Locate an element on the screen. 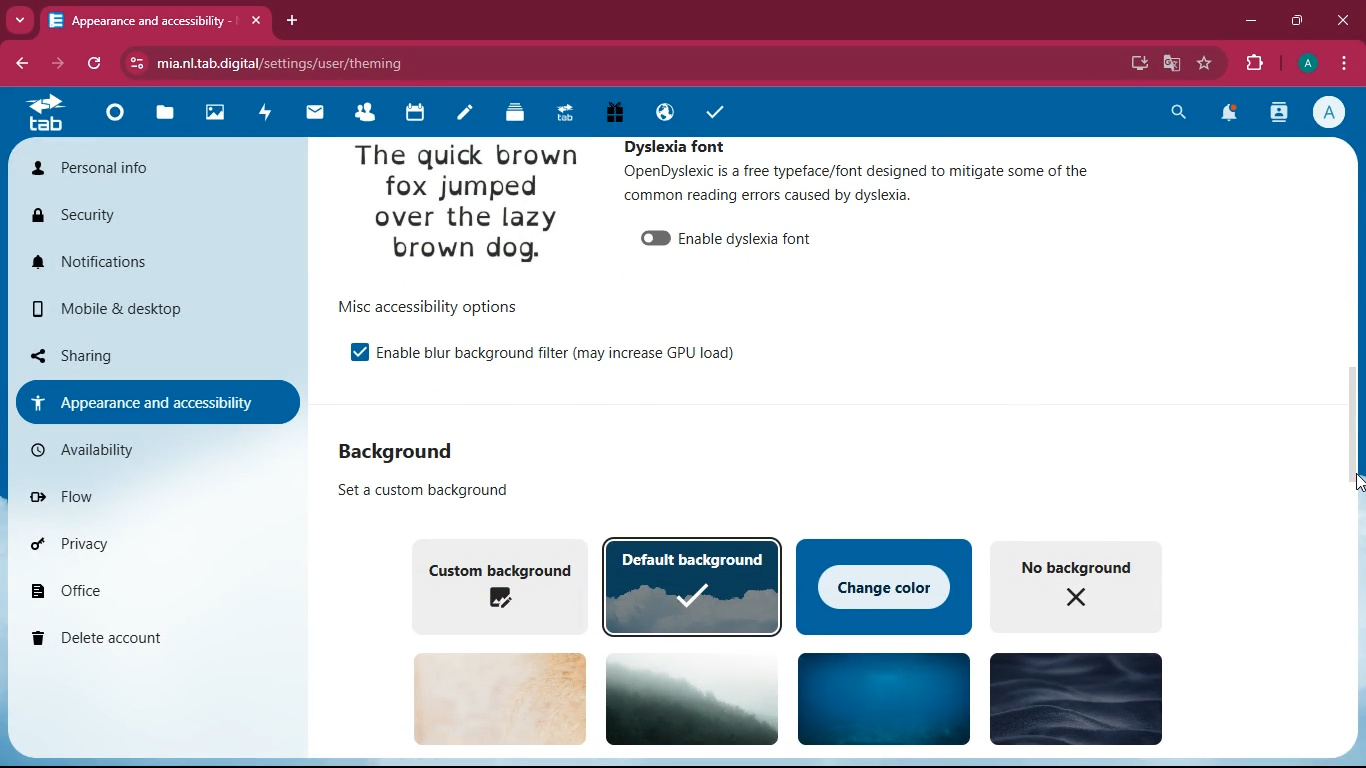 The width and height of the screenshot is (1366, 768). security is located at coordinates (113, 215).